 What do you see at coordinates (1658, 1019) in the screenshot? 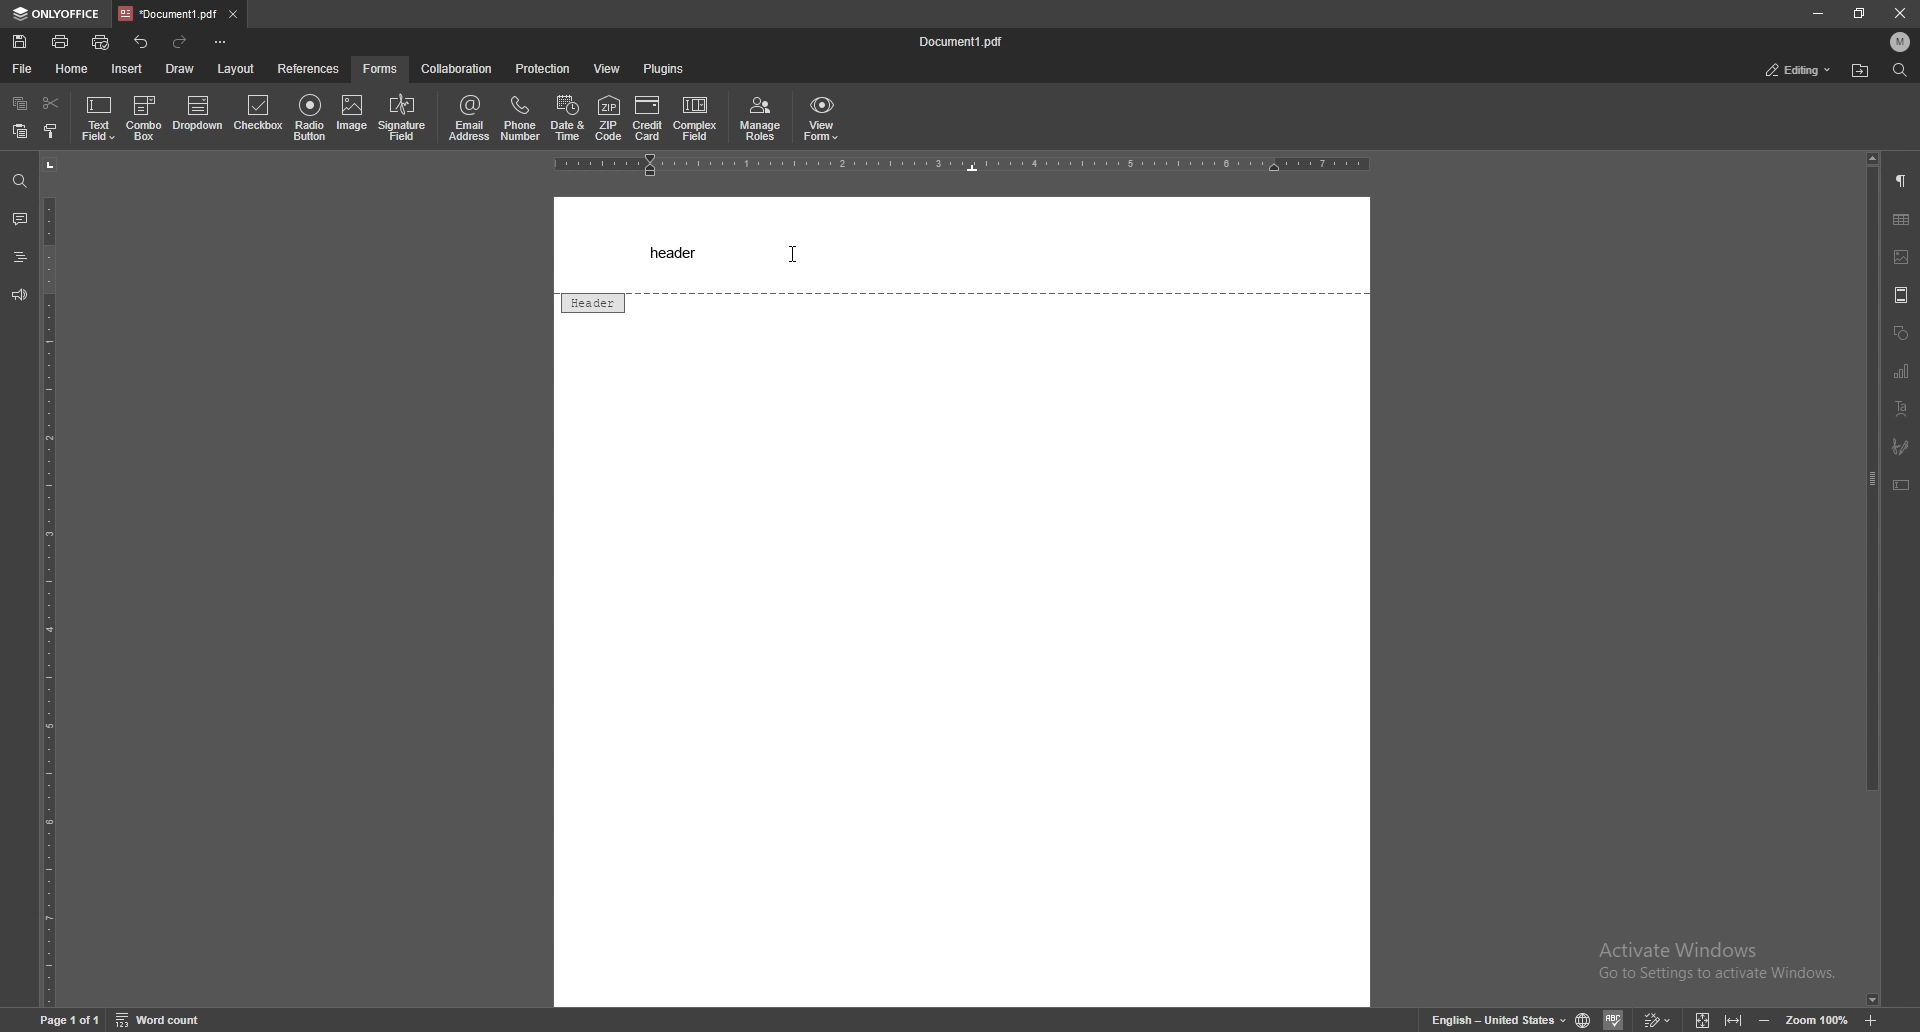
I see `track changes` at bounding box center [1658, 1019].